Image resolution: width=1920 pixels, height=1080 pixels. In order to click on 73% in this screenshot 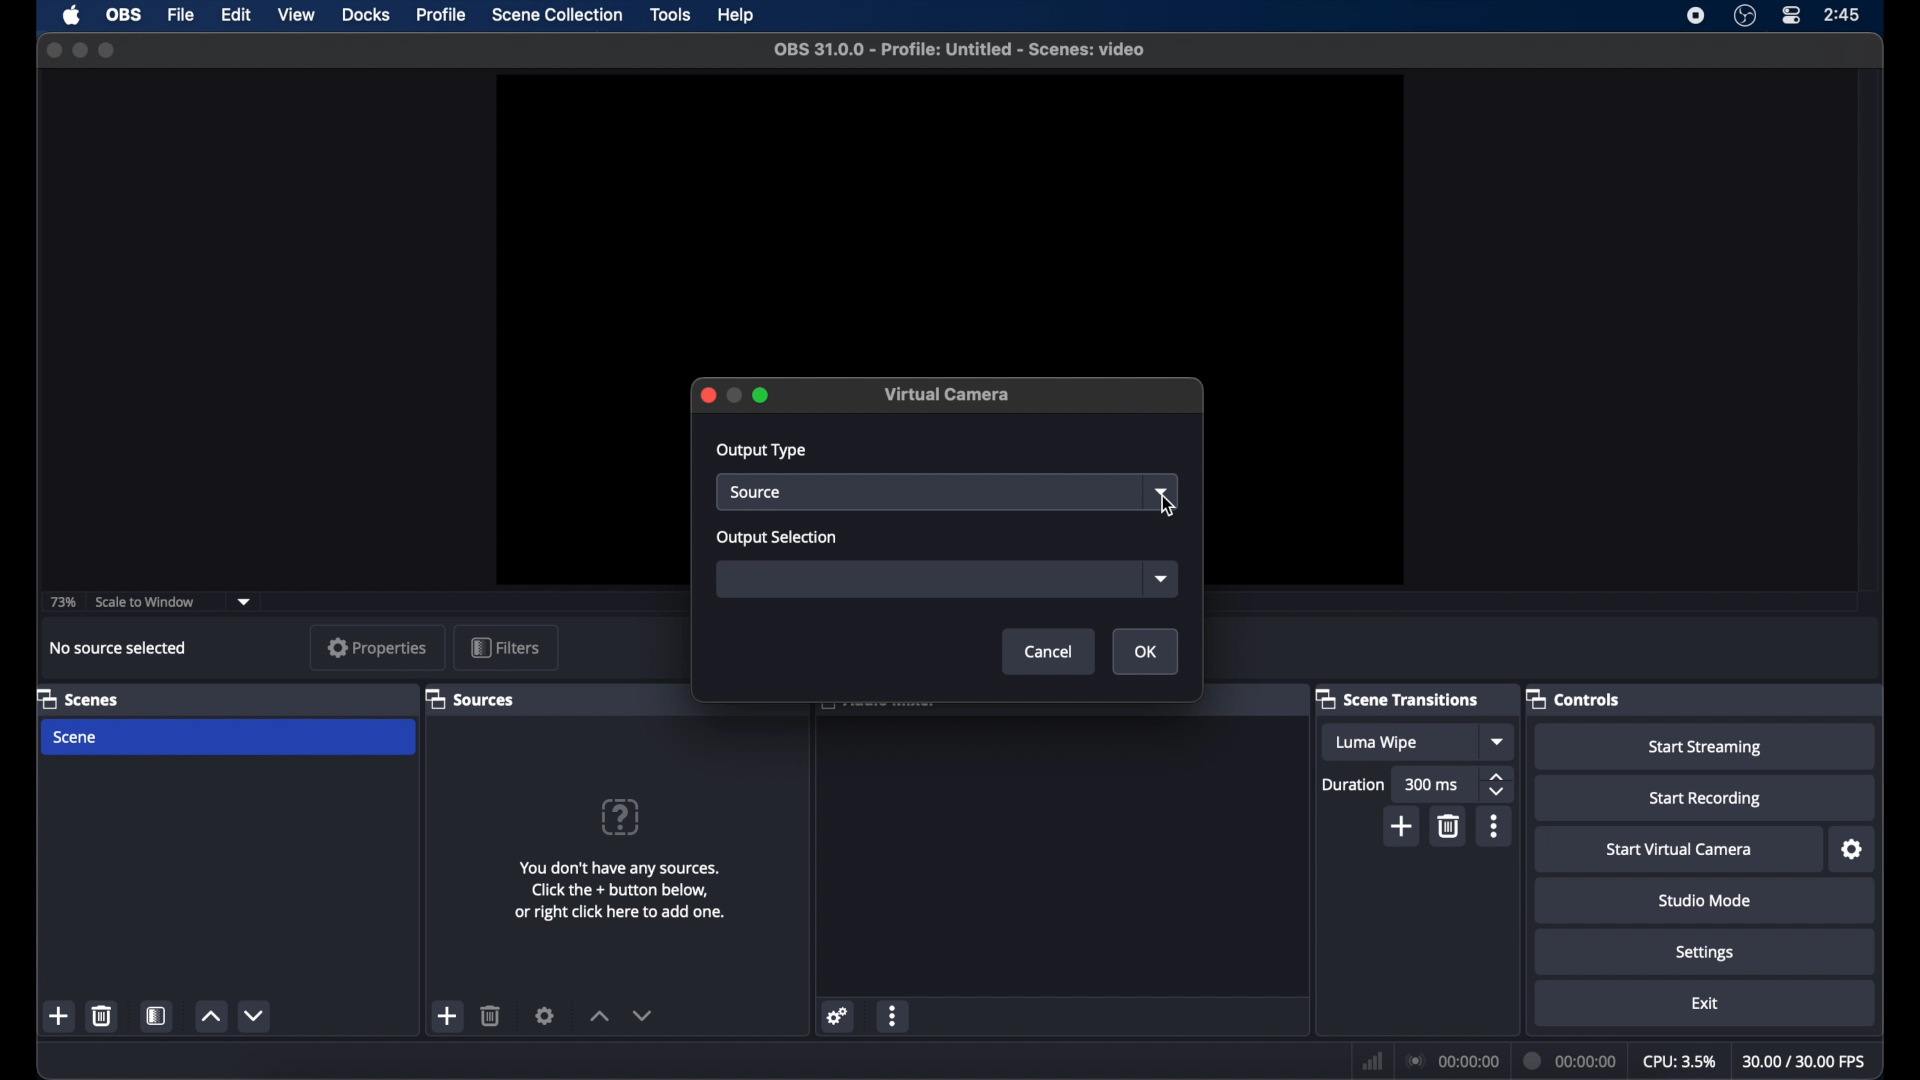, I will do `click(61, 603)`.